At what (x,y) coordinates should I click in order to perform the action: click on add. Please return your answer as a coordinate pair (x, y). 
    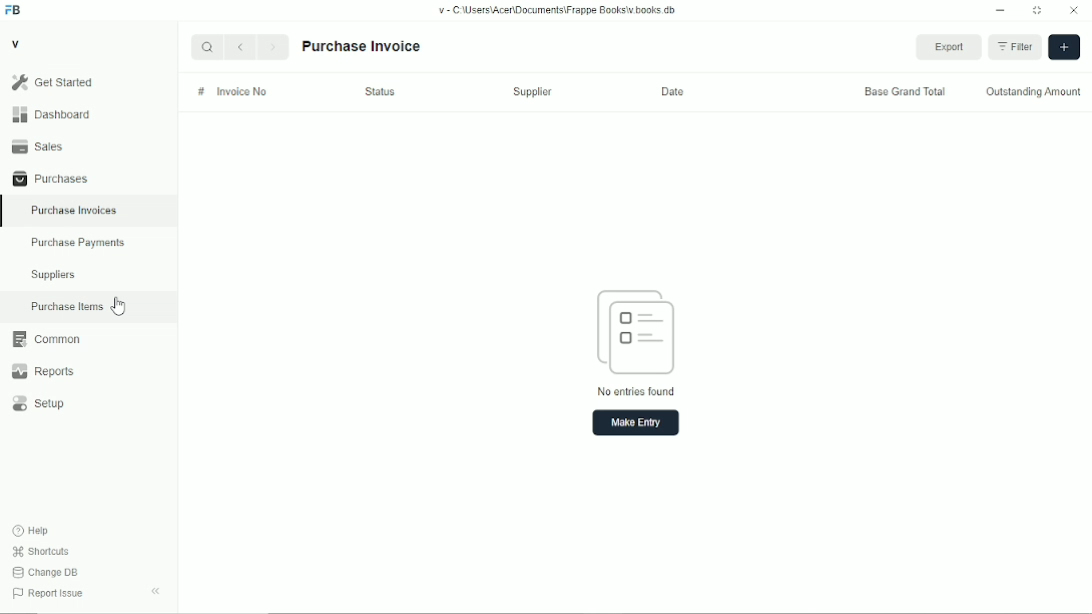
    Looking at the image, I should click on (1064, 47).